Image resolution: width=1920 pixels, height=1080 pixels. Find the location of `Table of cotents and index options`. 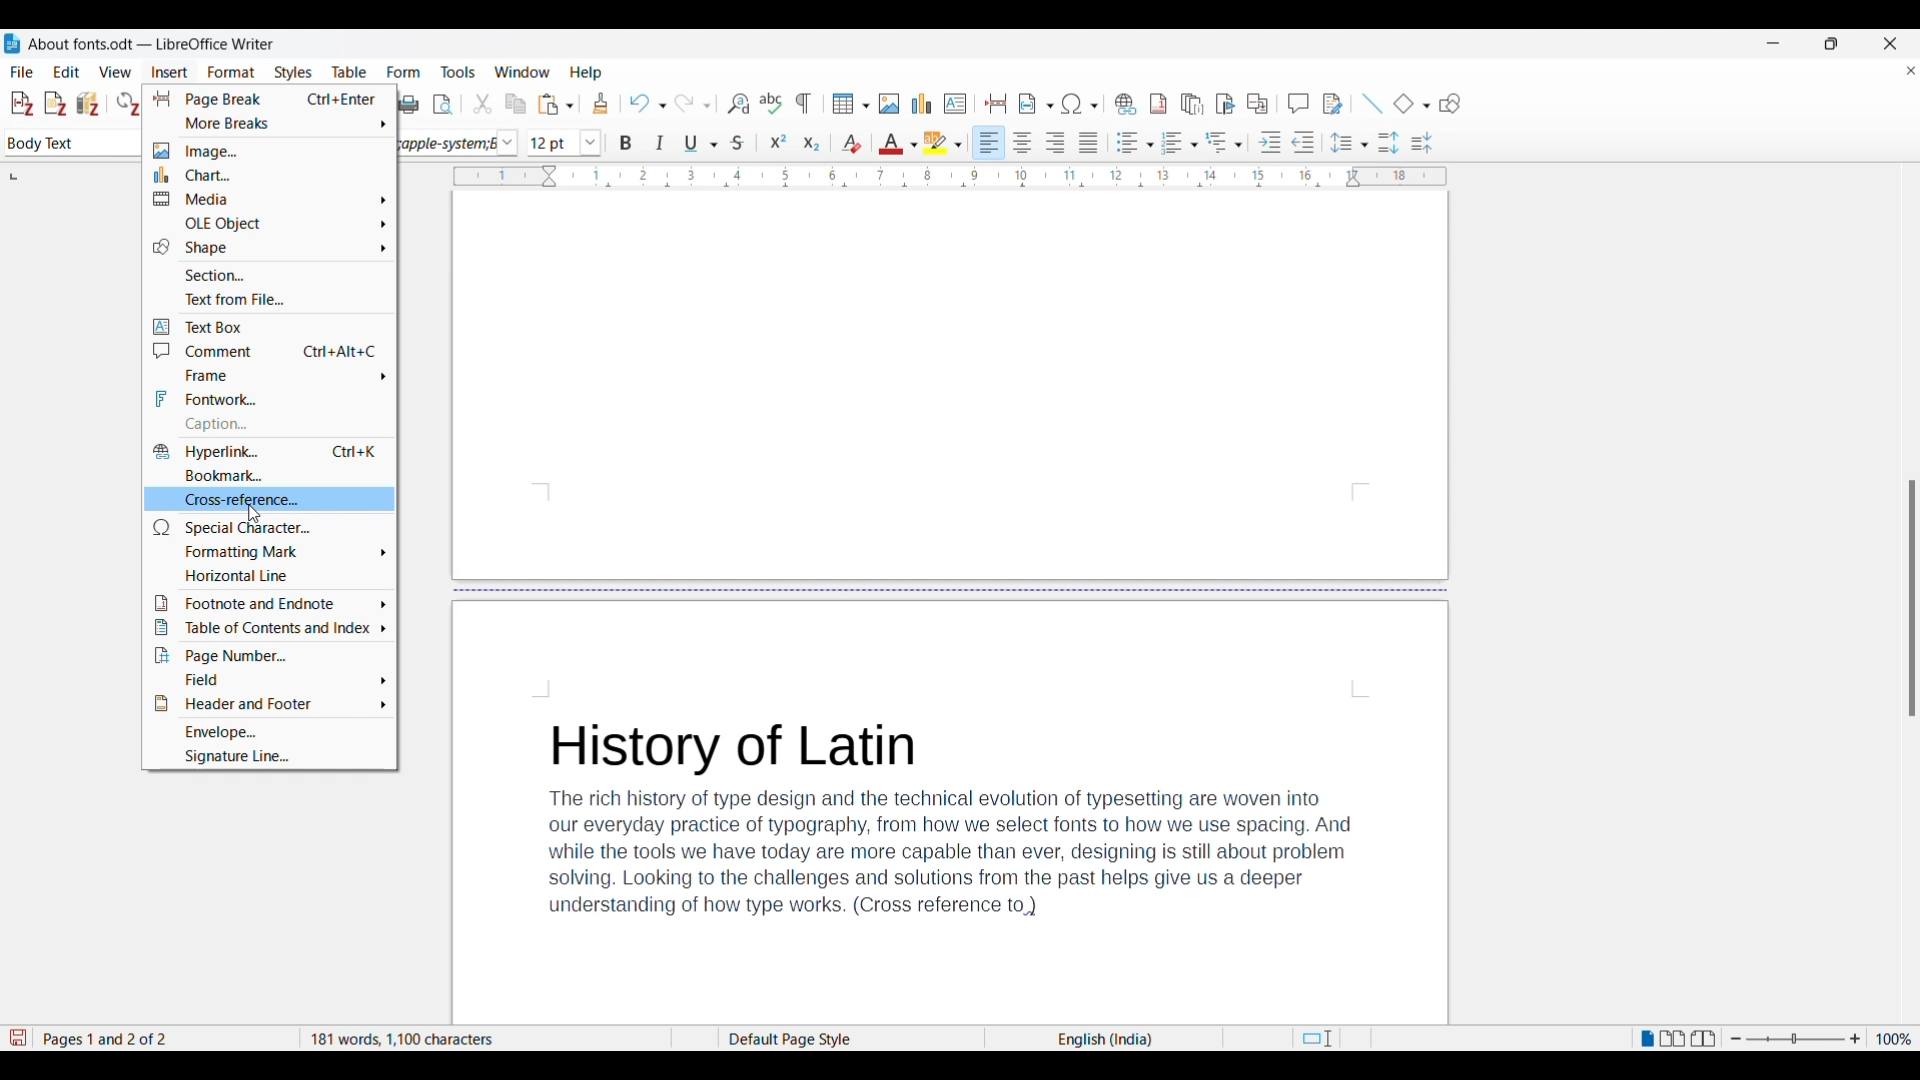

Table of cotents and index options is located at coordinates (269, 628).